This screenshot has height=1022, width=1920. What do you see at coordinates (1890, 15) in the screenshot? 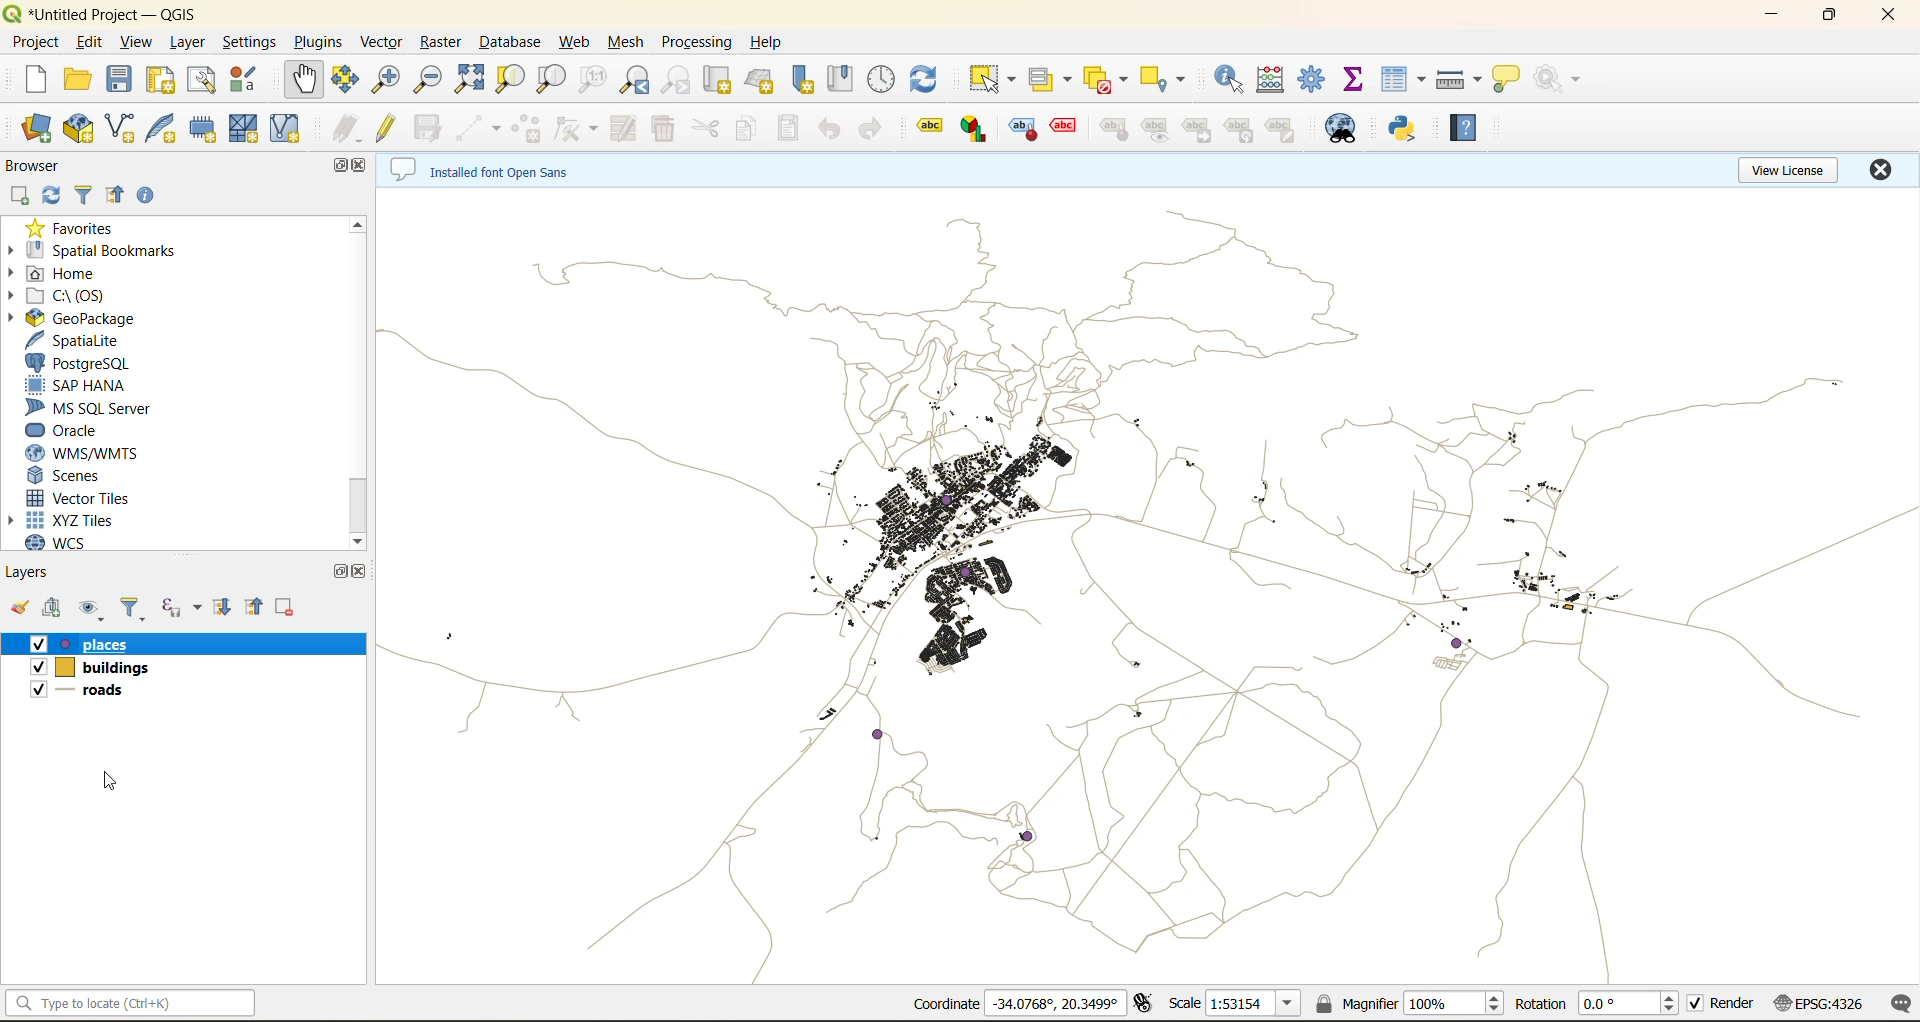
I see `close` at bounding box center [1890, 15].